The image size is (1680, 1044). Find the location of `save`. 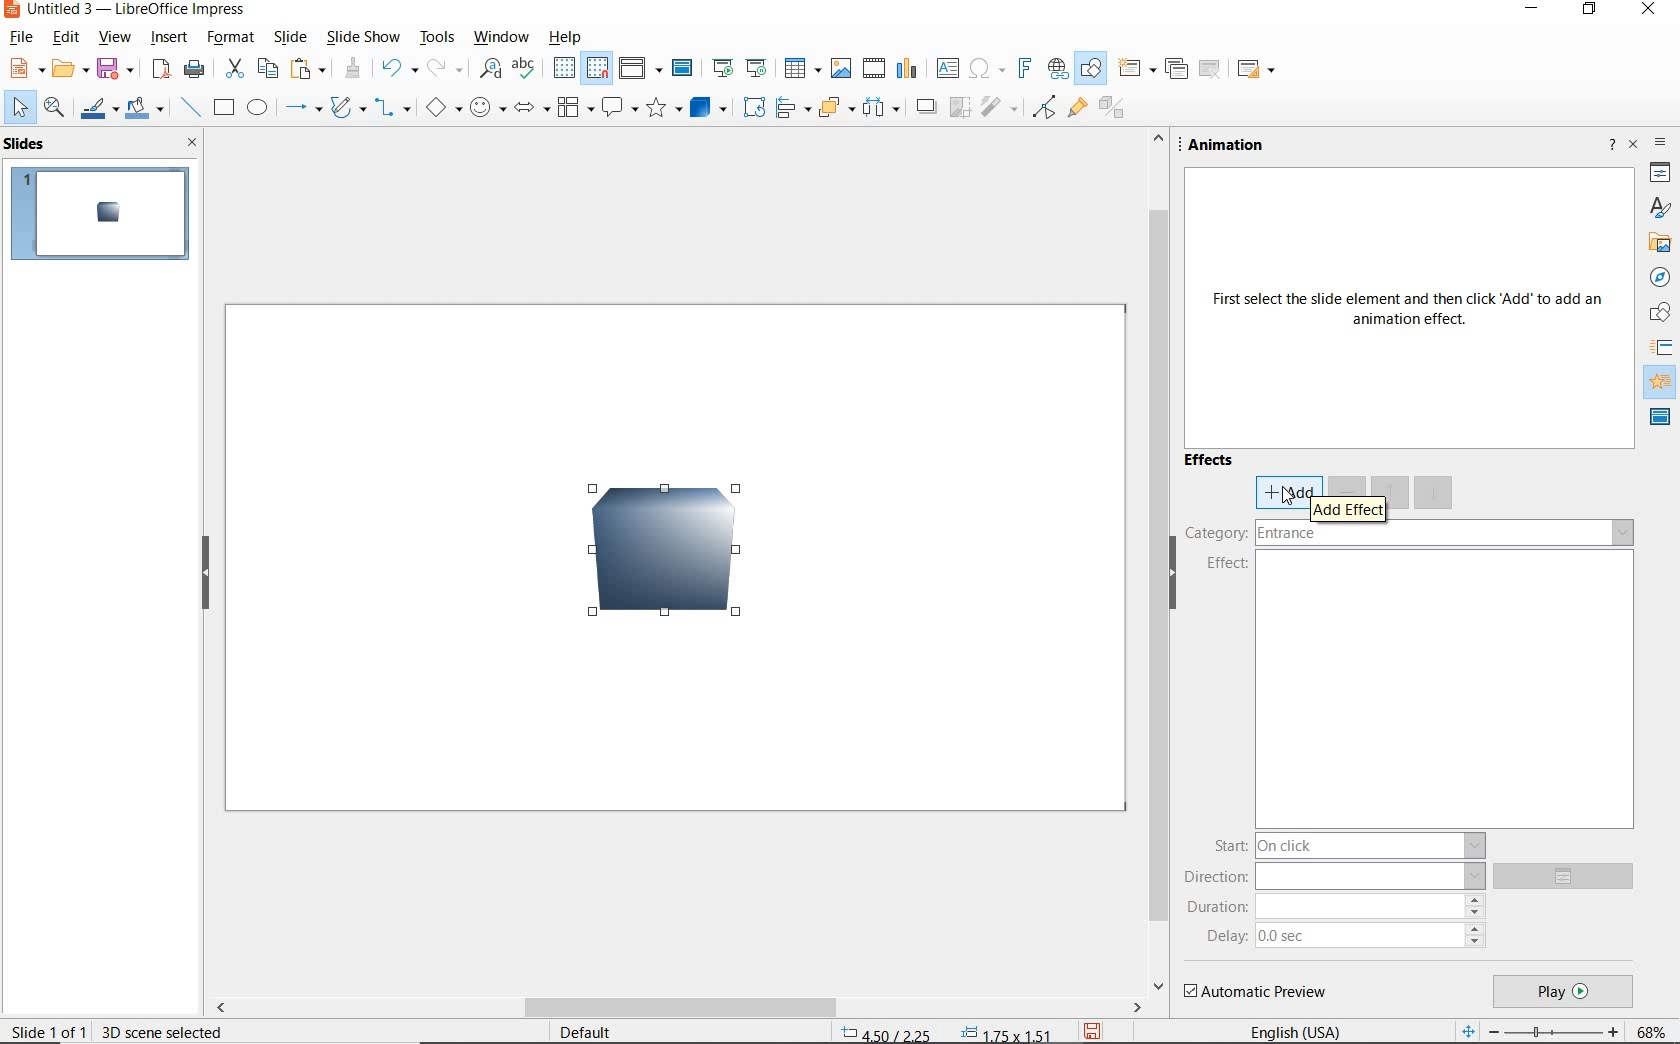

save is located at coordinates (119, 67).